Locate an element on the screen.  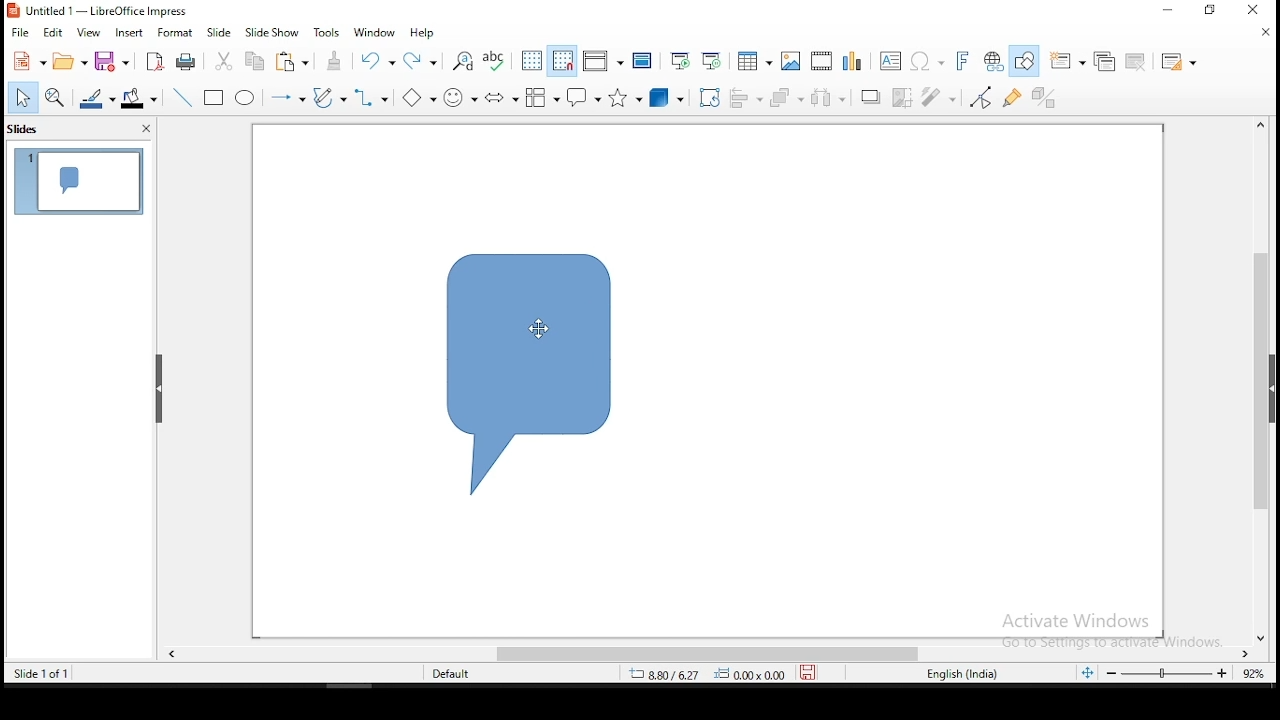
window is located at coordinates (374, 34).